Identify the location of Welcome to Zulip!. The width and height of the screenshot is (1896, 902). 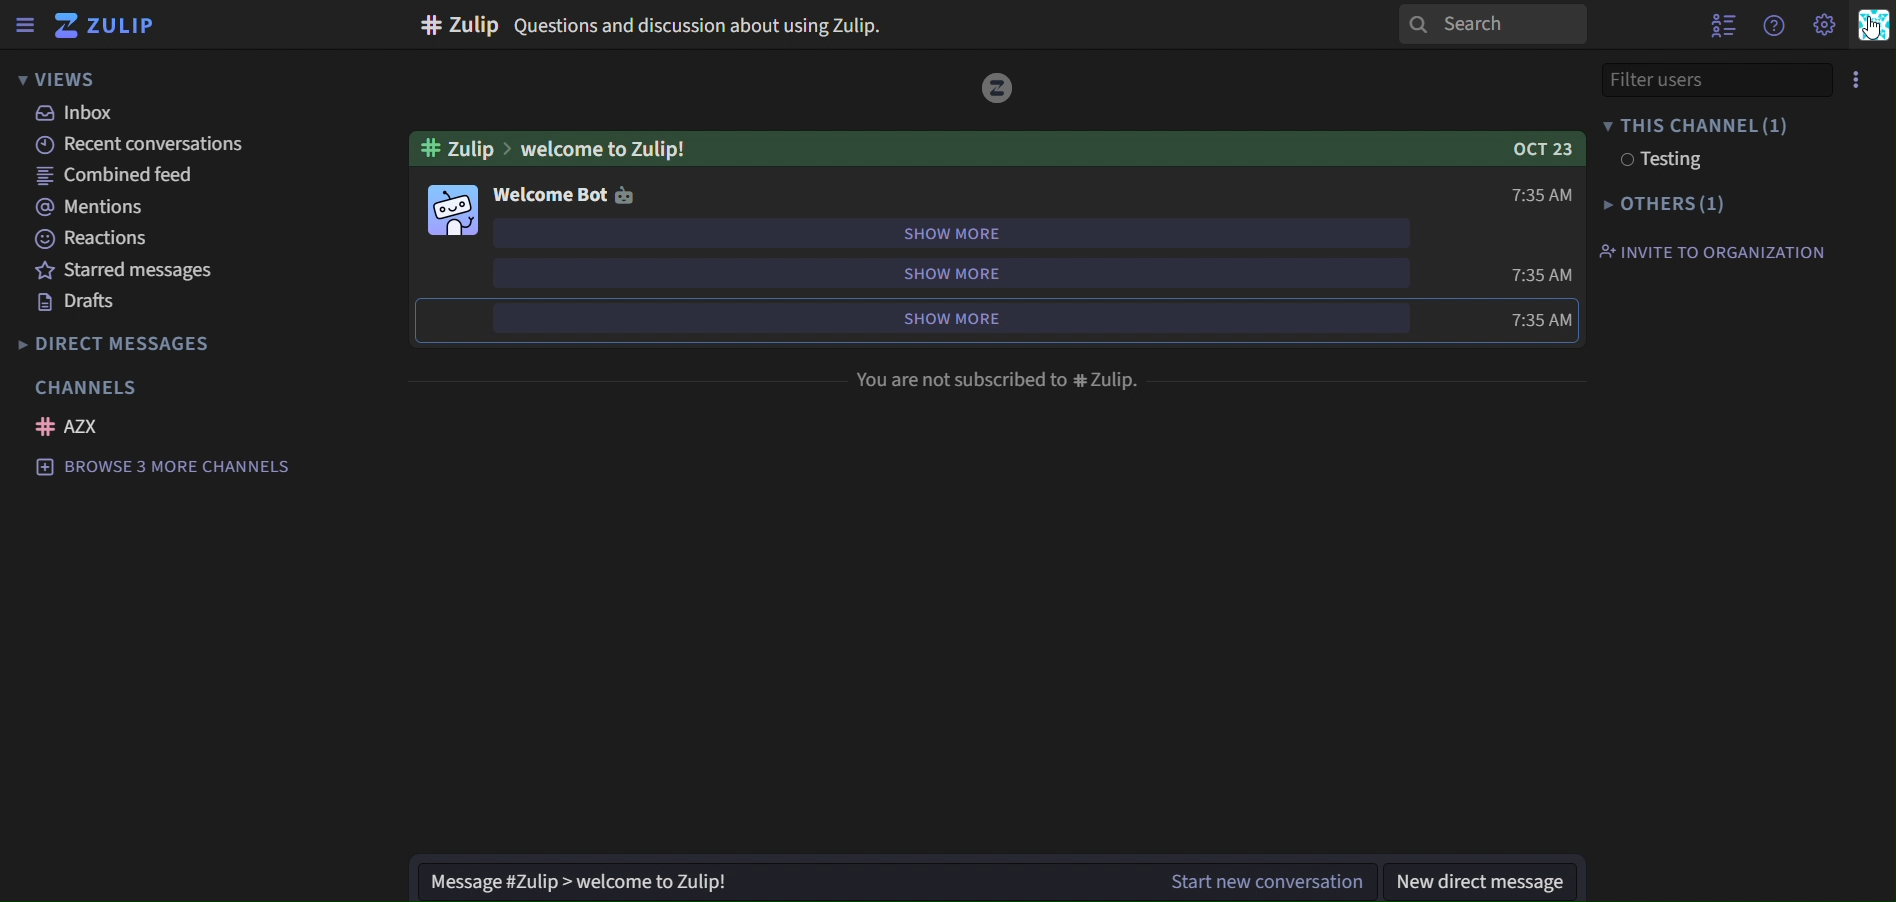
(598, 148).